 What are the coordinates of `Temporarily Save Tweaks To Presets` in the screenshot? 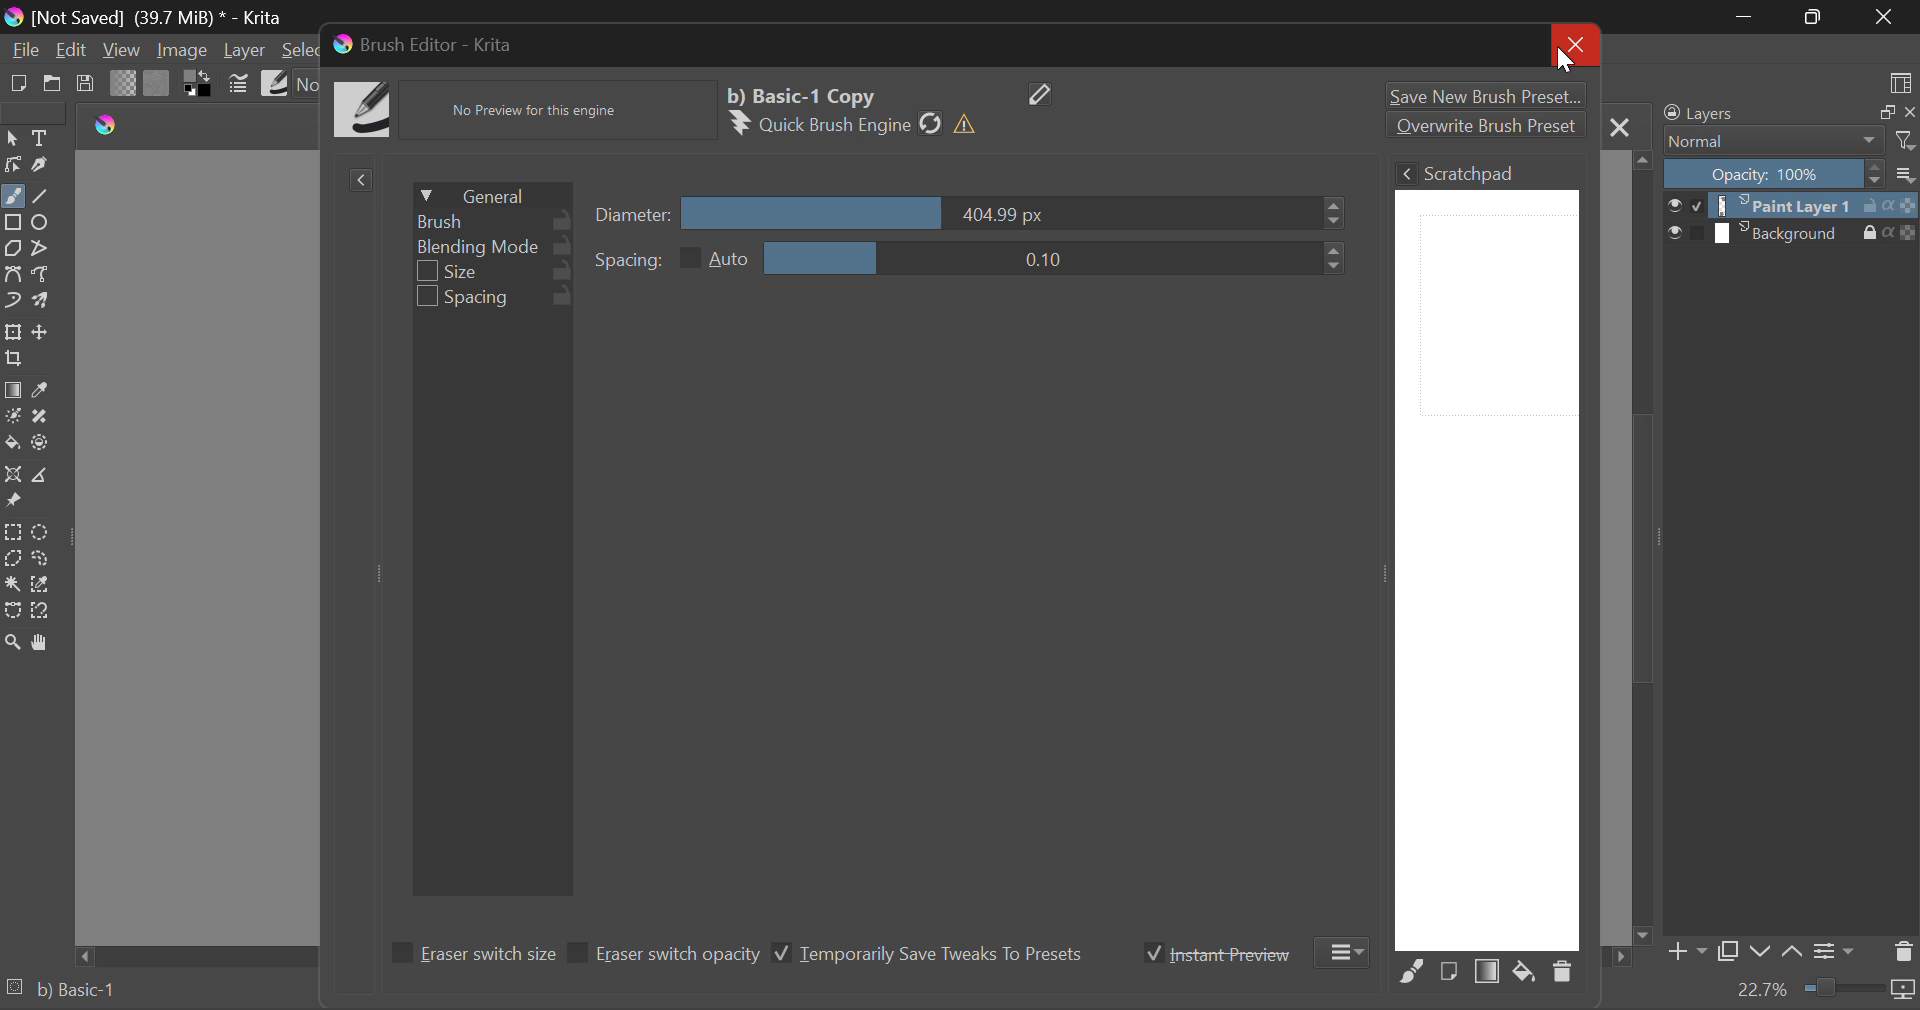 It's located at (928, 954).